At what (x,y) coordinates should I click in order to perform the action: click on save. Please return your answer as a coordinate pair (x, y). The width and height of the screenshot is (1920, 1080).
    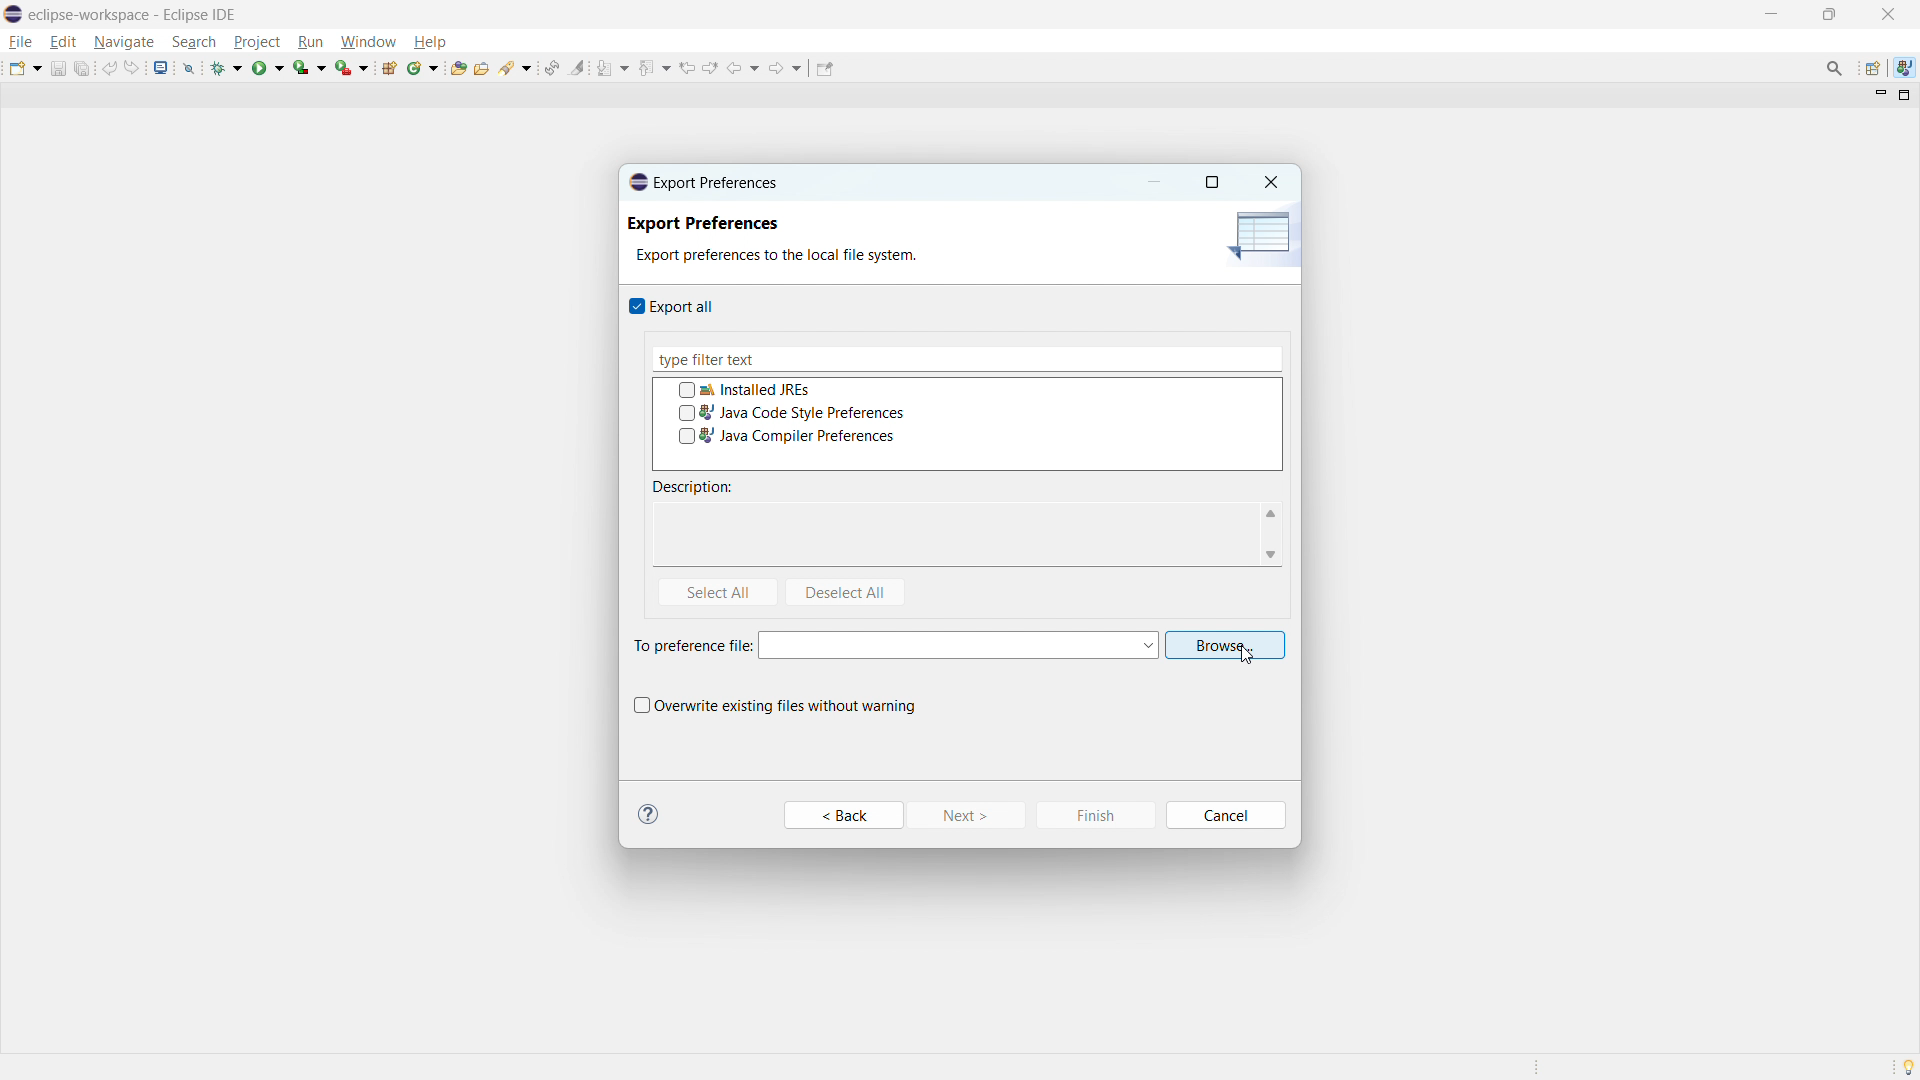
    Looking at the image, I should click on (57, 69).